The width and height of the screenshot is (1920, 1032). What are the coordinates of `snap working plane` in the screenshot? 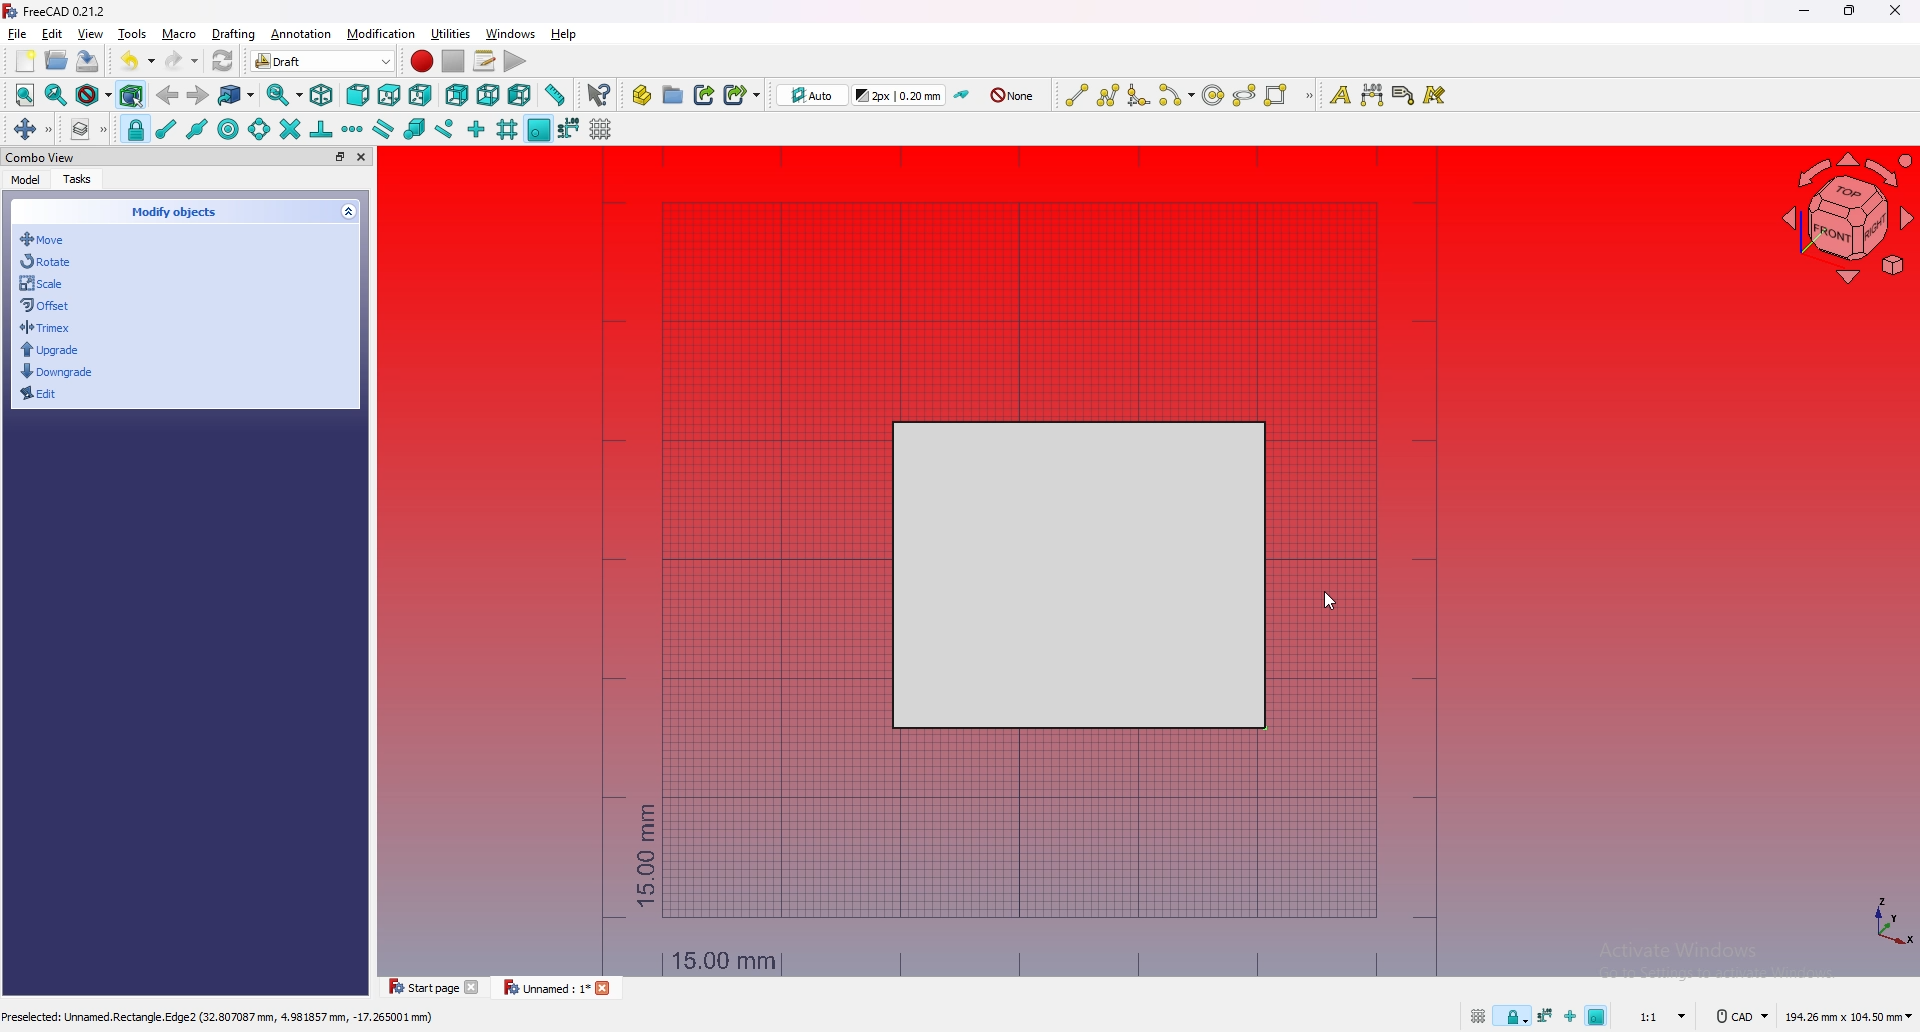 It's located at (1599, 1014).